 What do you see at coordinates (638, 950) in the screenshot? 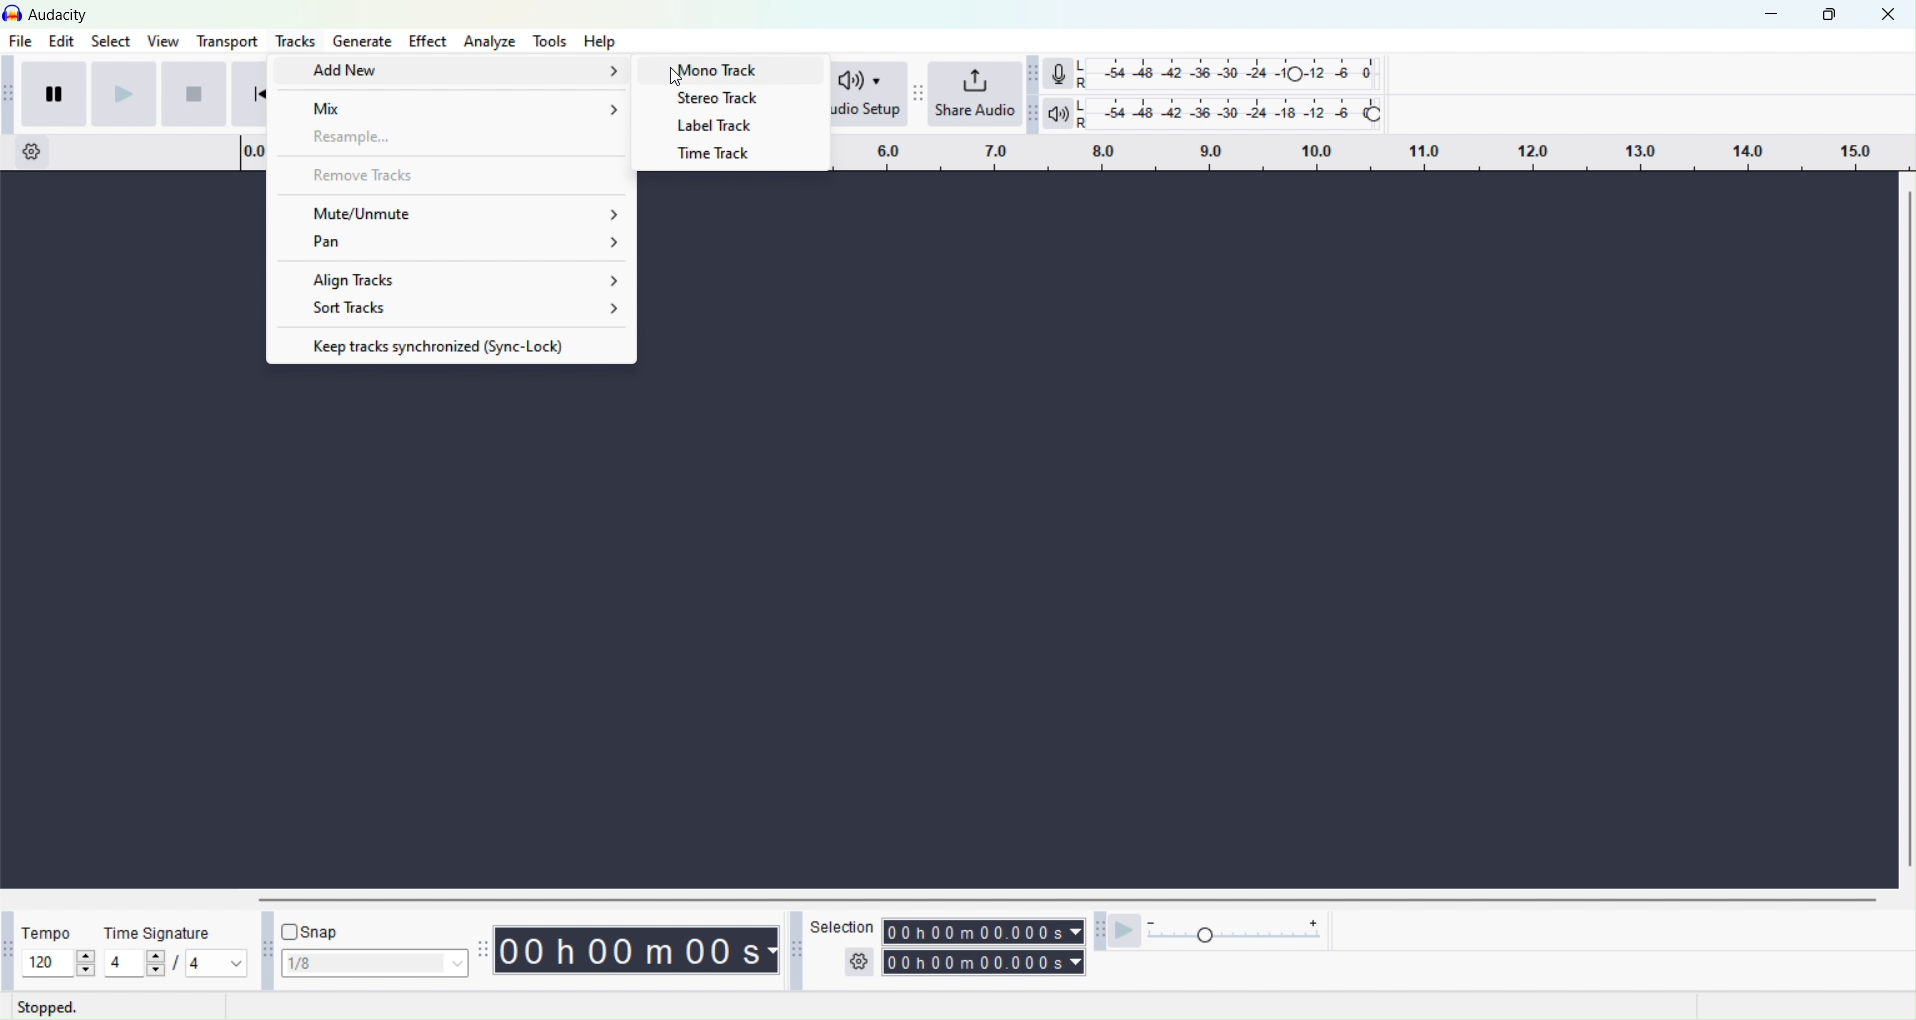
I see `Timing of track` at bounding box center [638, 950].